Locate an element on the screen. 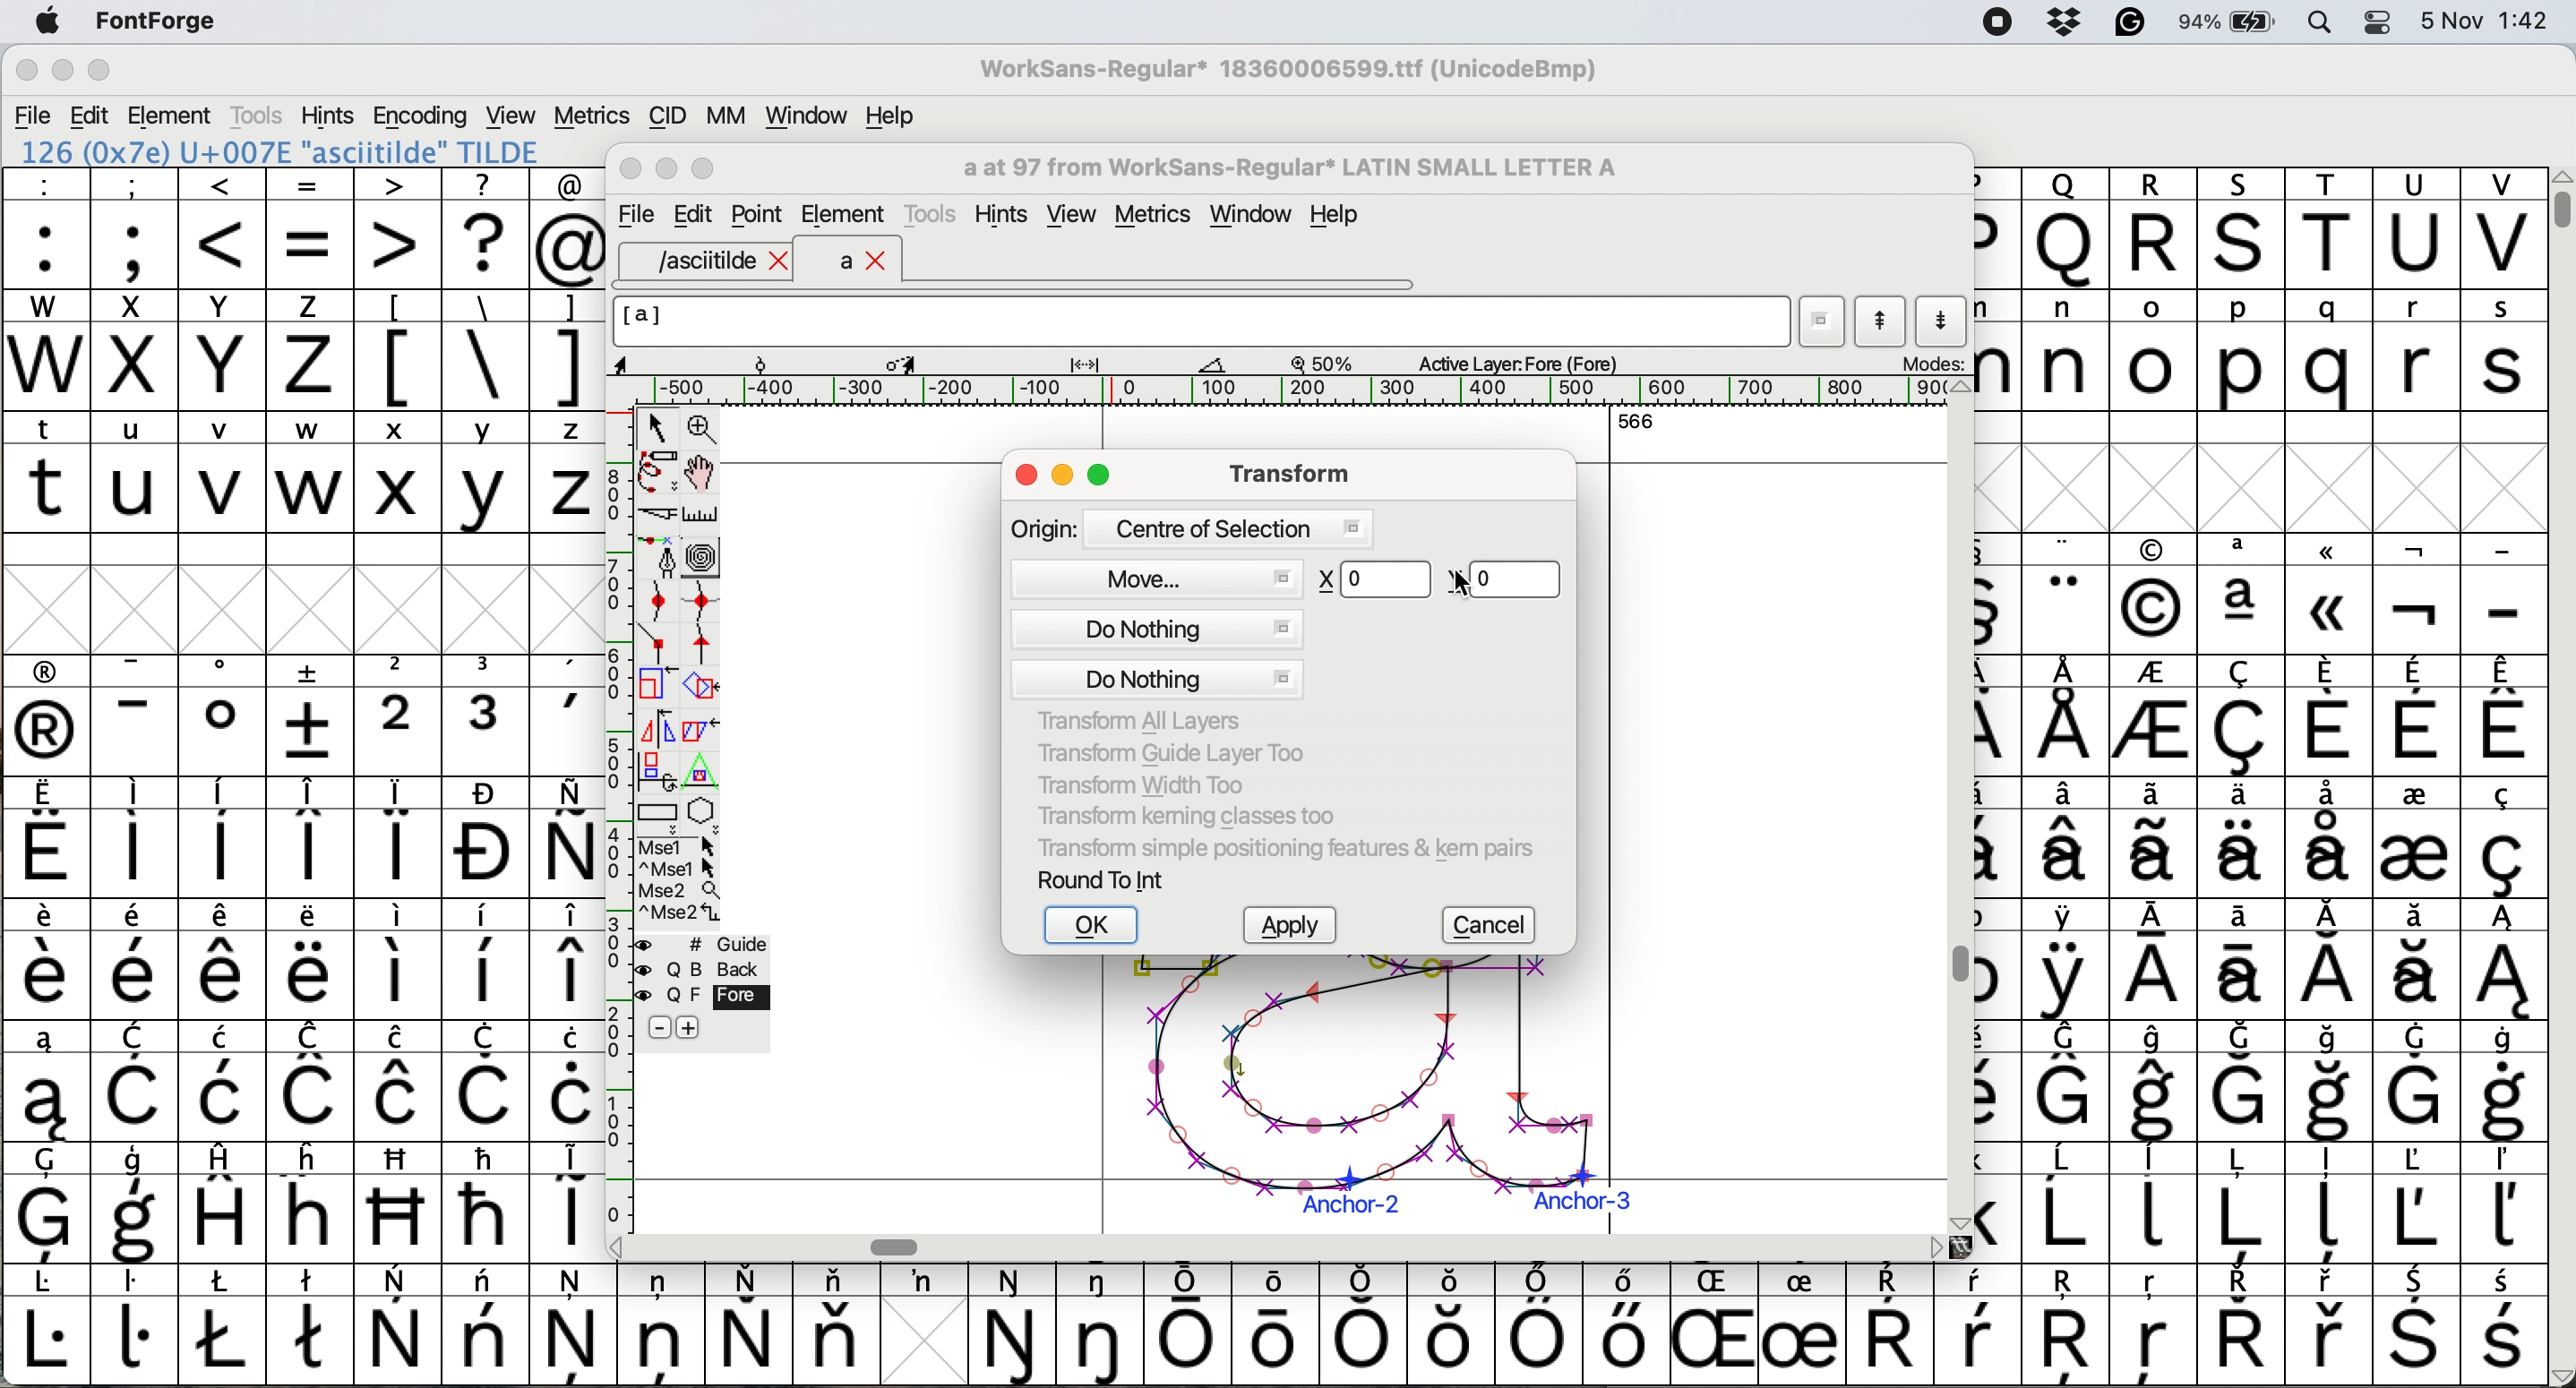 The height and width of the screenshot is (1388, 2576). symbol is located at coordinates (43, 1082).